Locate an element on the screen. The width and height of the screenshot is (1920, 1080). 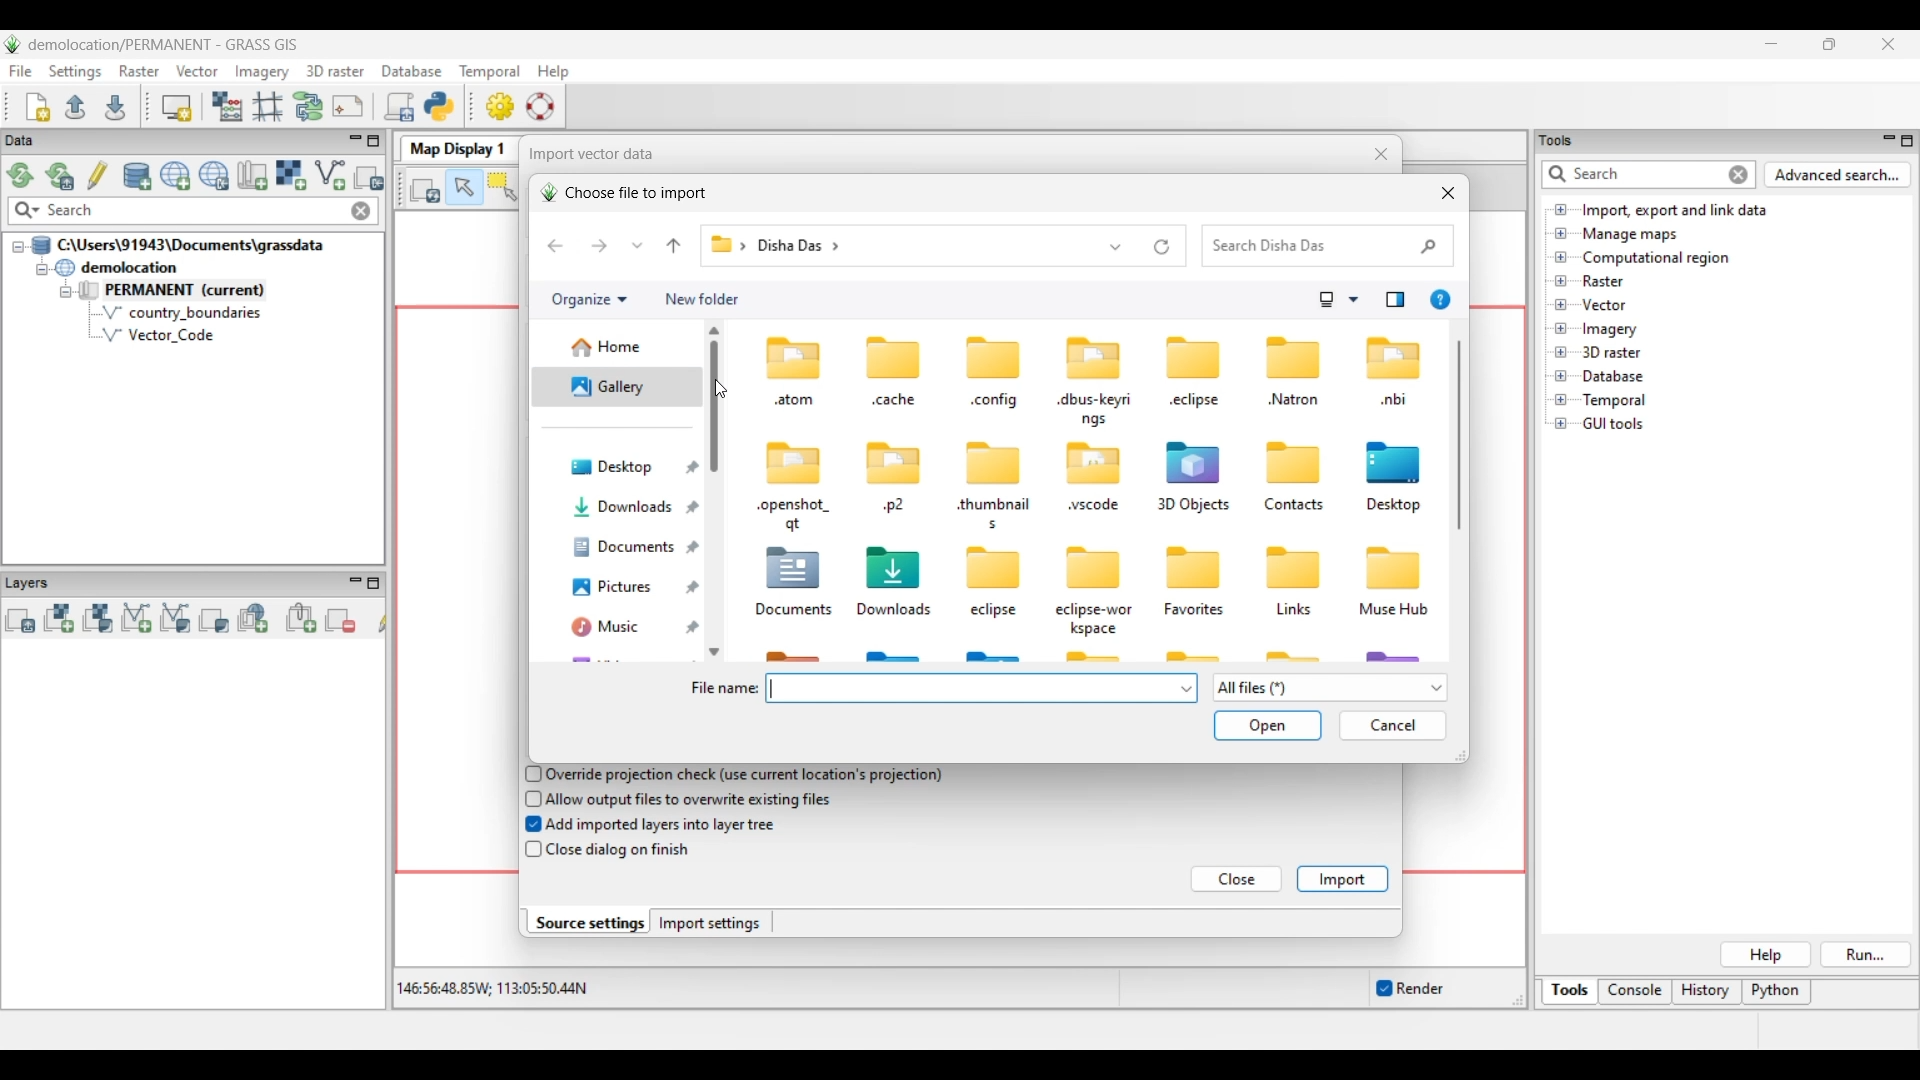
Double click to see files under GUI tools is located at coordinates (1614, 424).